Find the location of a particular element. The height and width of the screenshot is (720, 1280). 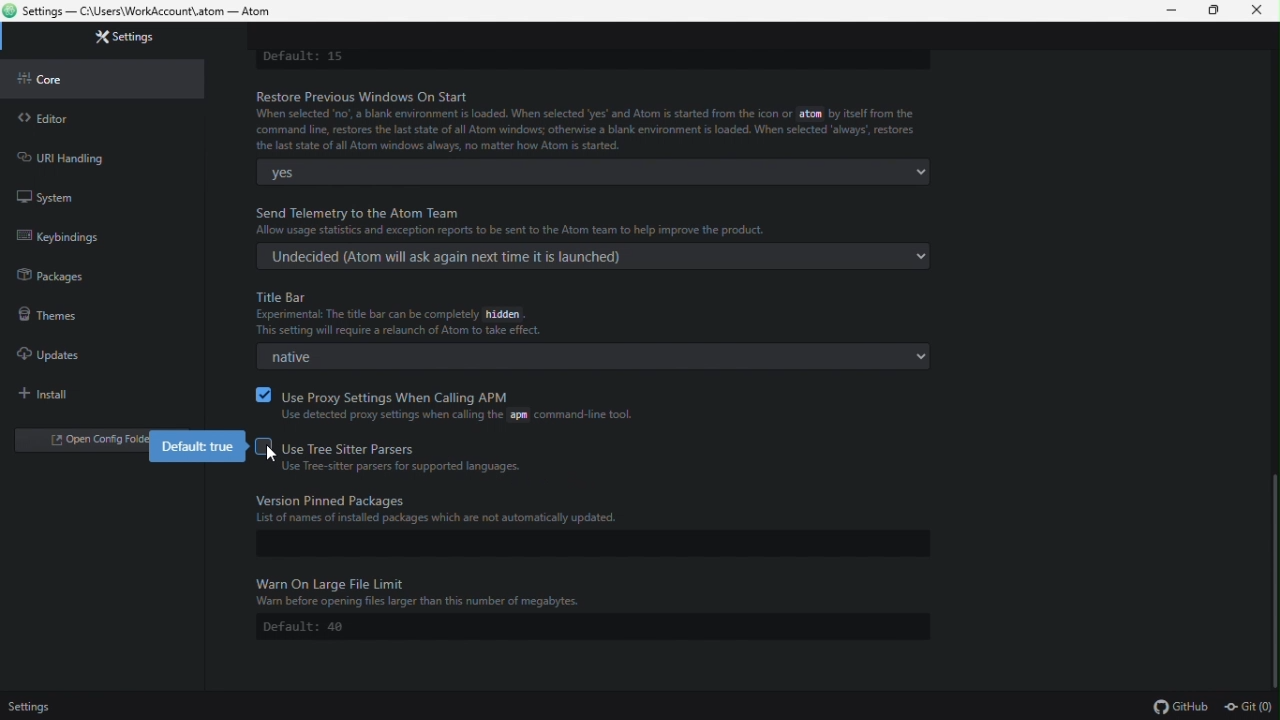

keybinding is located at coordinates (78, 236).